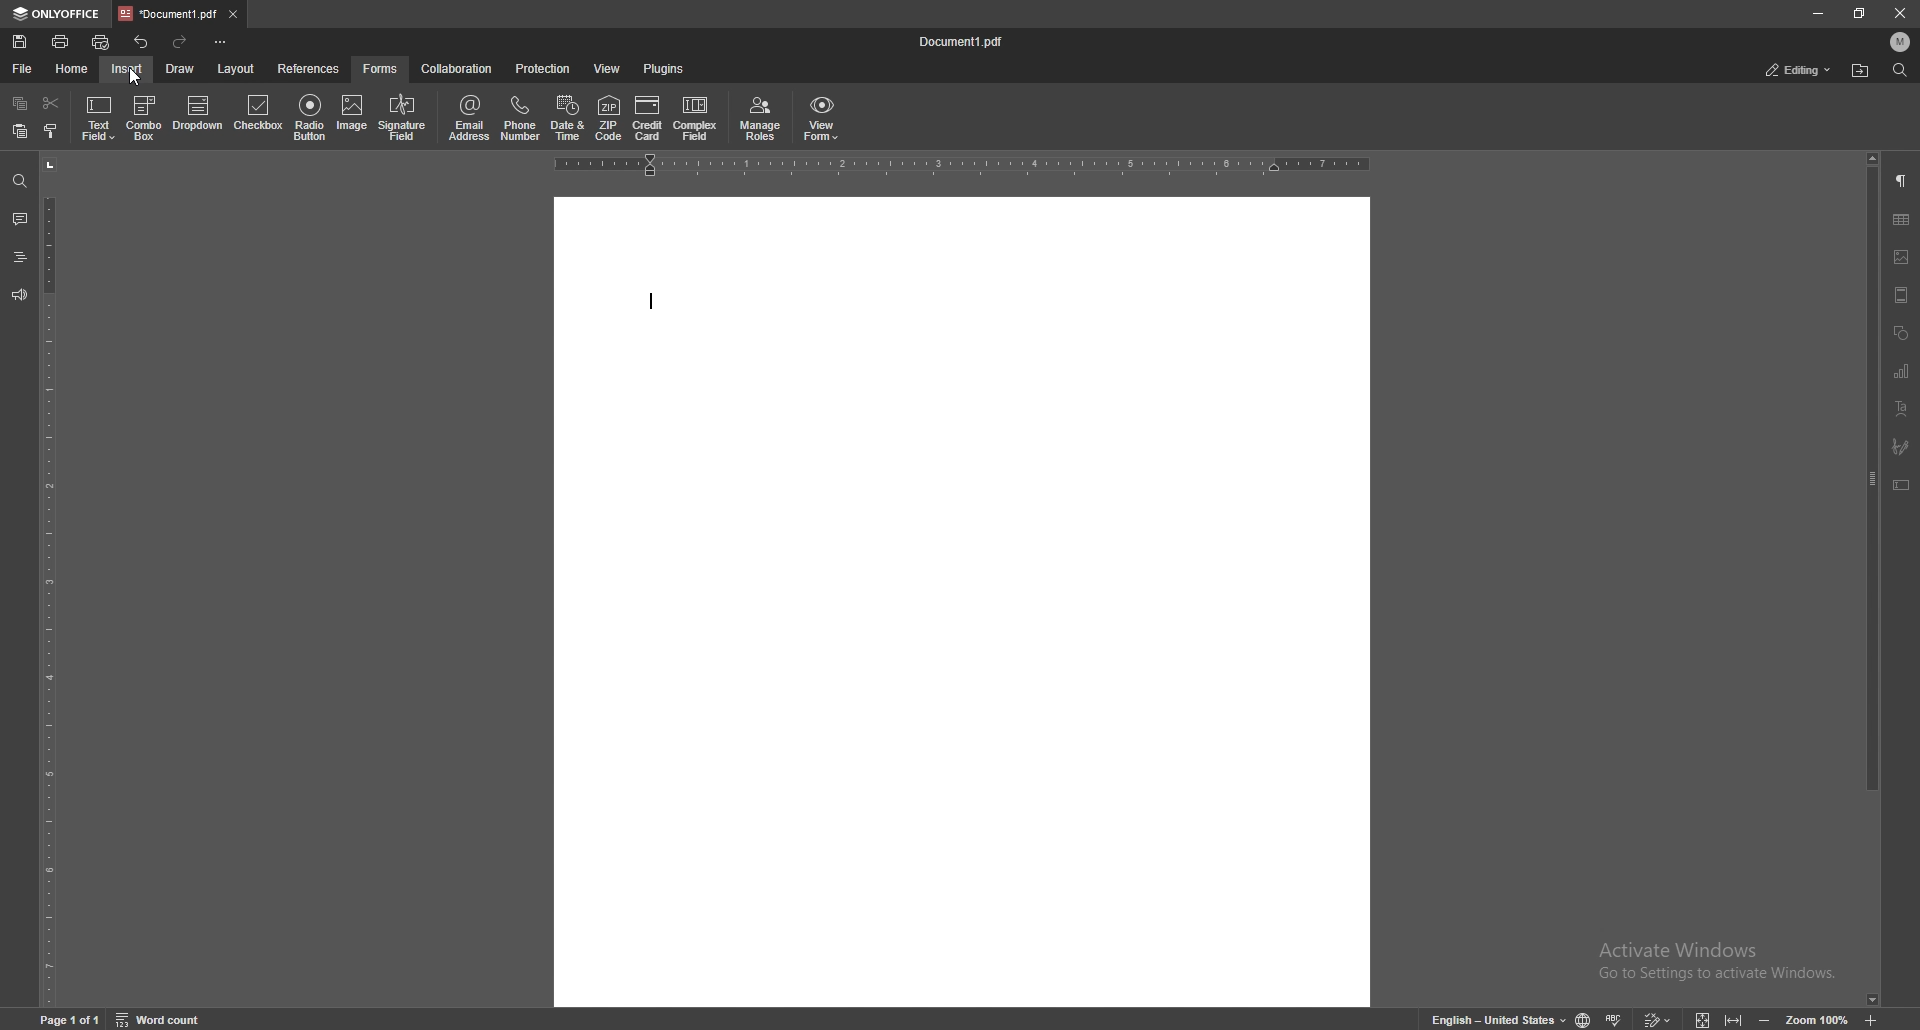 This screenshot has height=1030, width=1920. Describe the element at coordinates (1763, 1019) in the screenshot. I see `zoom out` at that location.